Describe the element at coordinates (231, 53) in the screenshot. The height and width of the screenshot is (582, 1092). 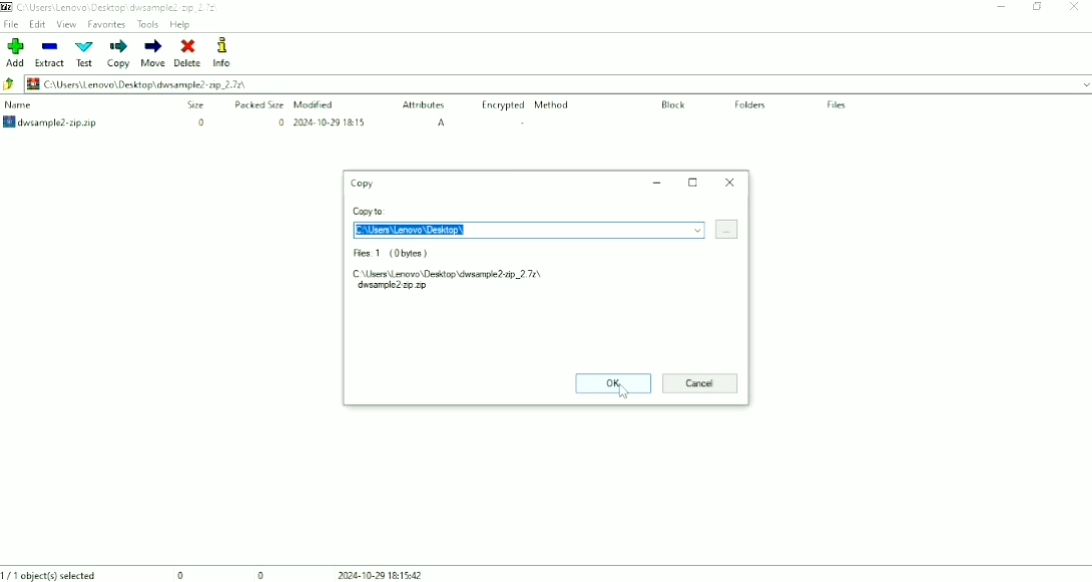
I see `Info` at that location.